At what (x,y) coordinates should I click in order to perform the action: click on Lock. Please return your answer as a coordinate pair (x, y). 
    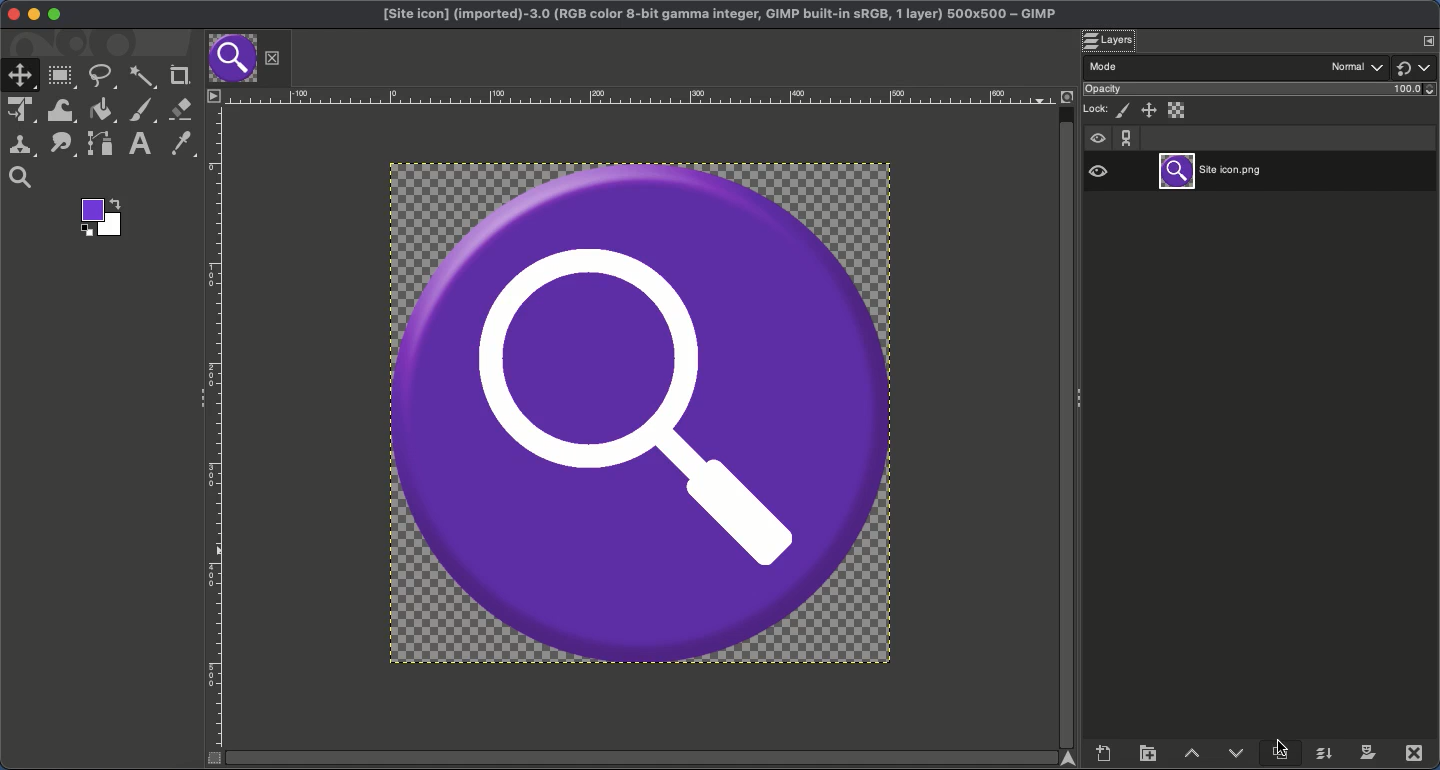
    Looking at the image, I should click on (1096, 108).